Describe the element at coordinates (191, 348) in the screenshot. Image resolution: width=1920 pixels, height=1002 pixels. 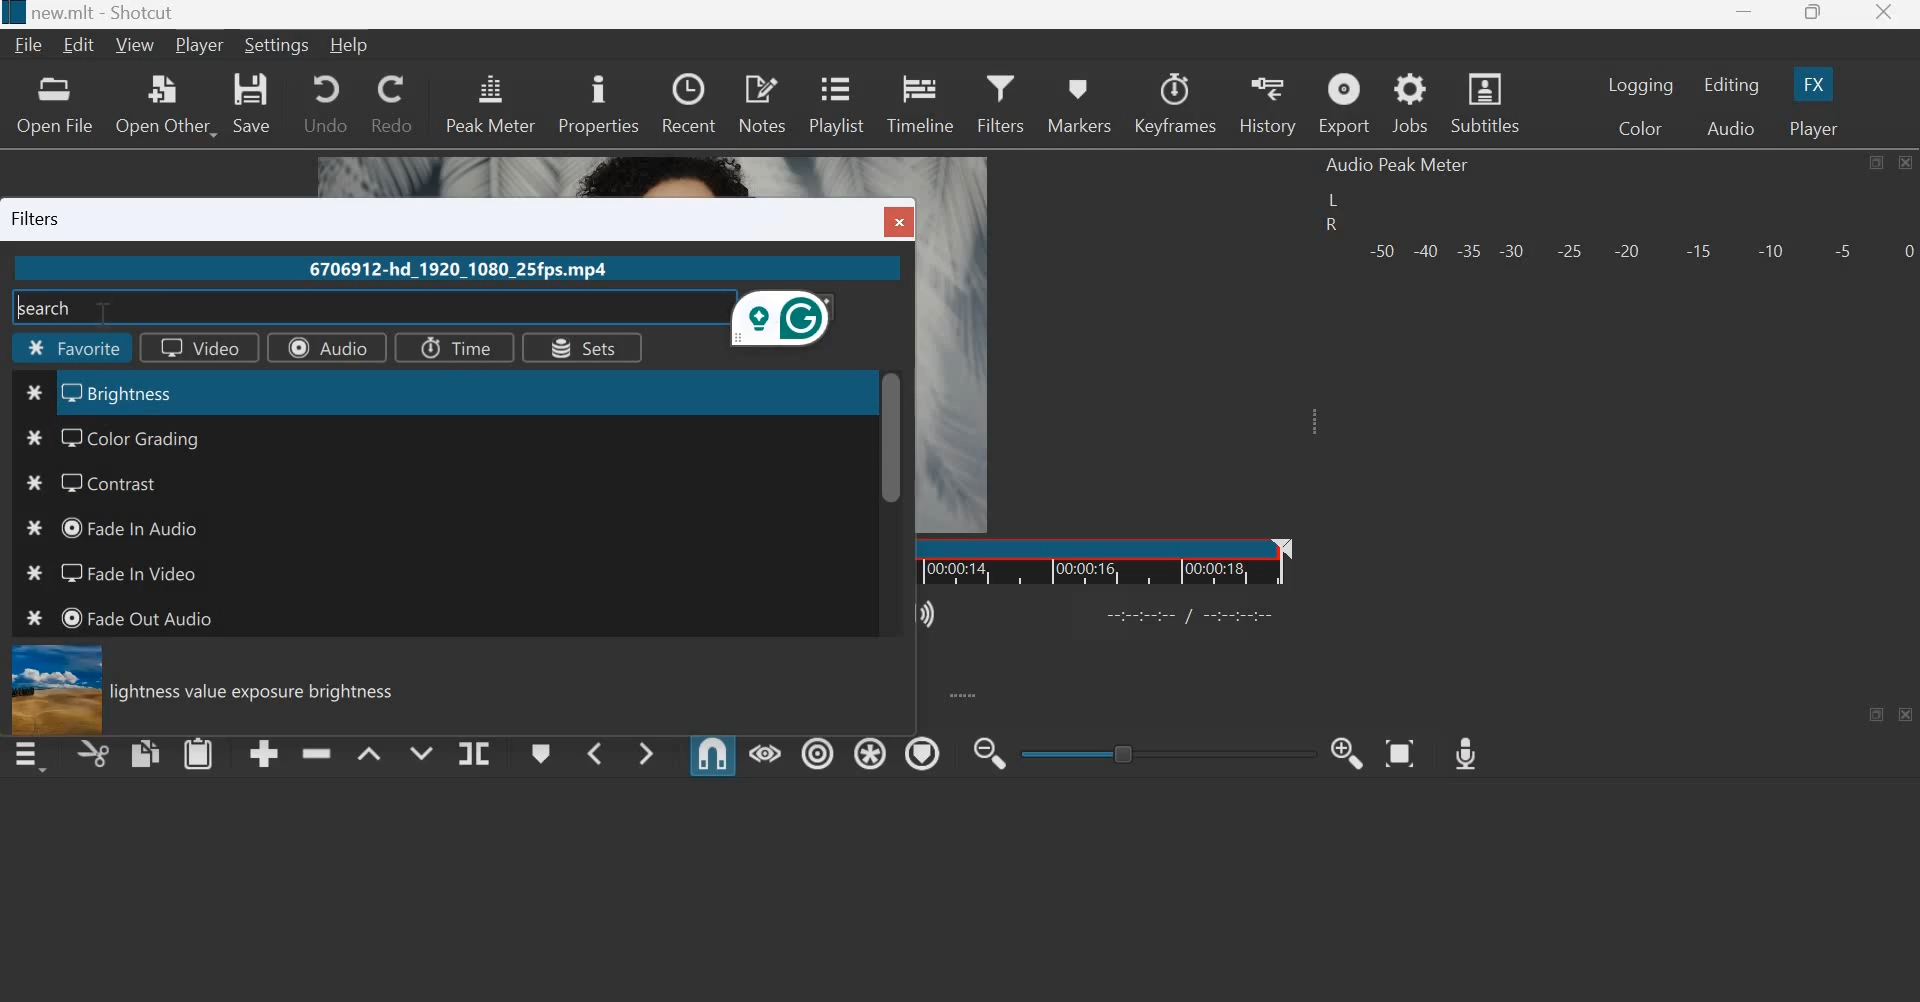
I see `Video` at that location.